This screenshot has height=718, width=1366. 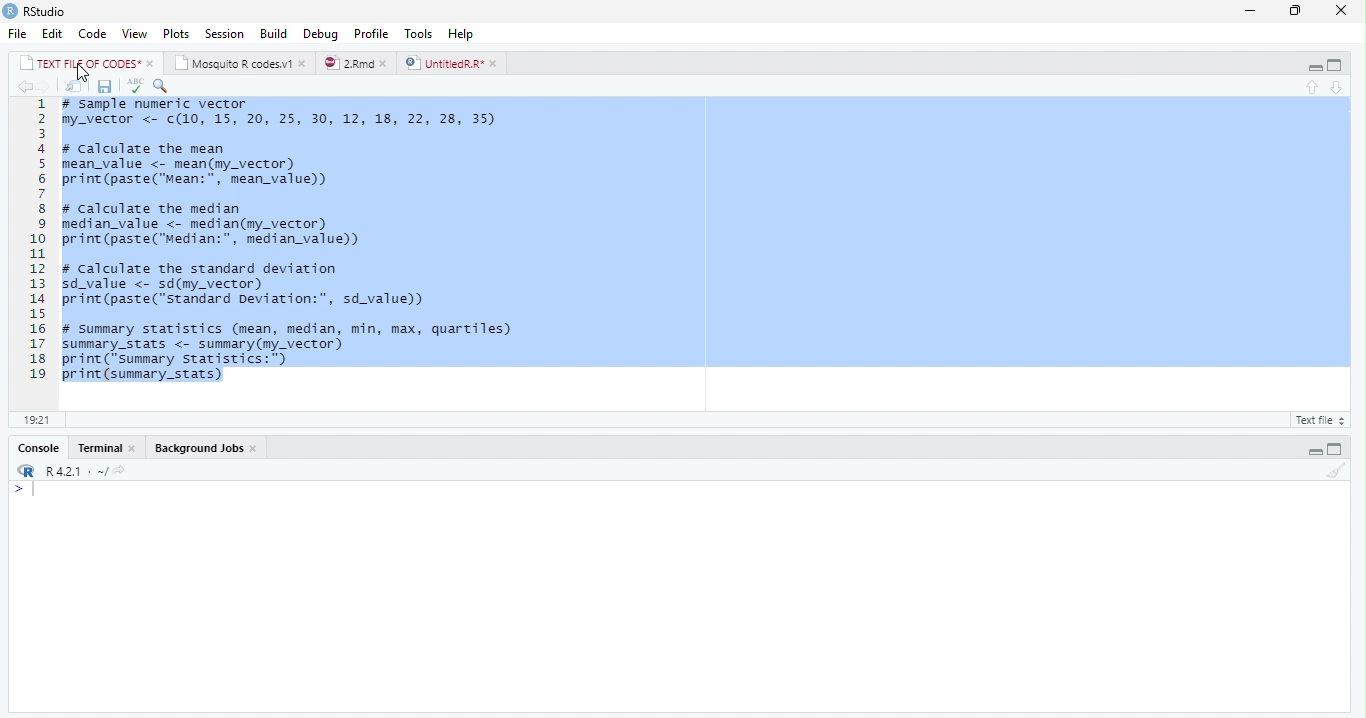 I want to click on build, so click(x=274, y=35).